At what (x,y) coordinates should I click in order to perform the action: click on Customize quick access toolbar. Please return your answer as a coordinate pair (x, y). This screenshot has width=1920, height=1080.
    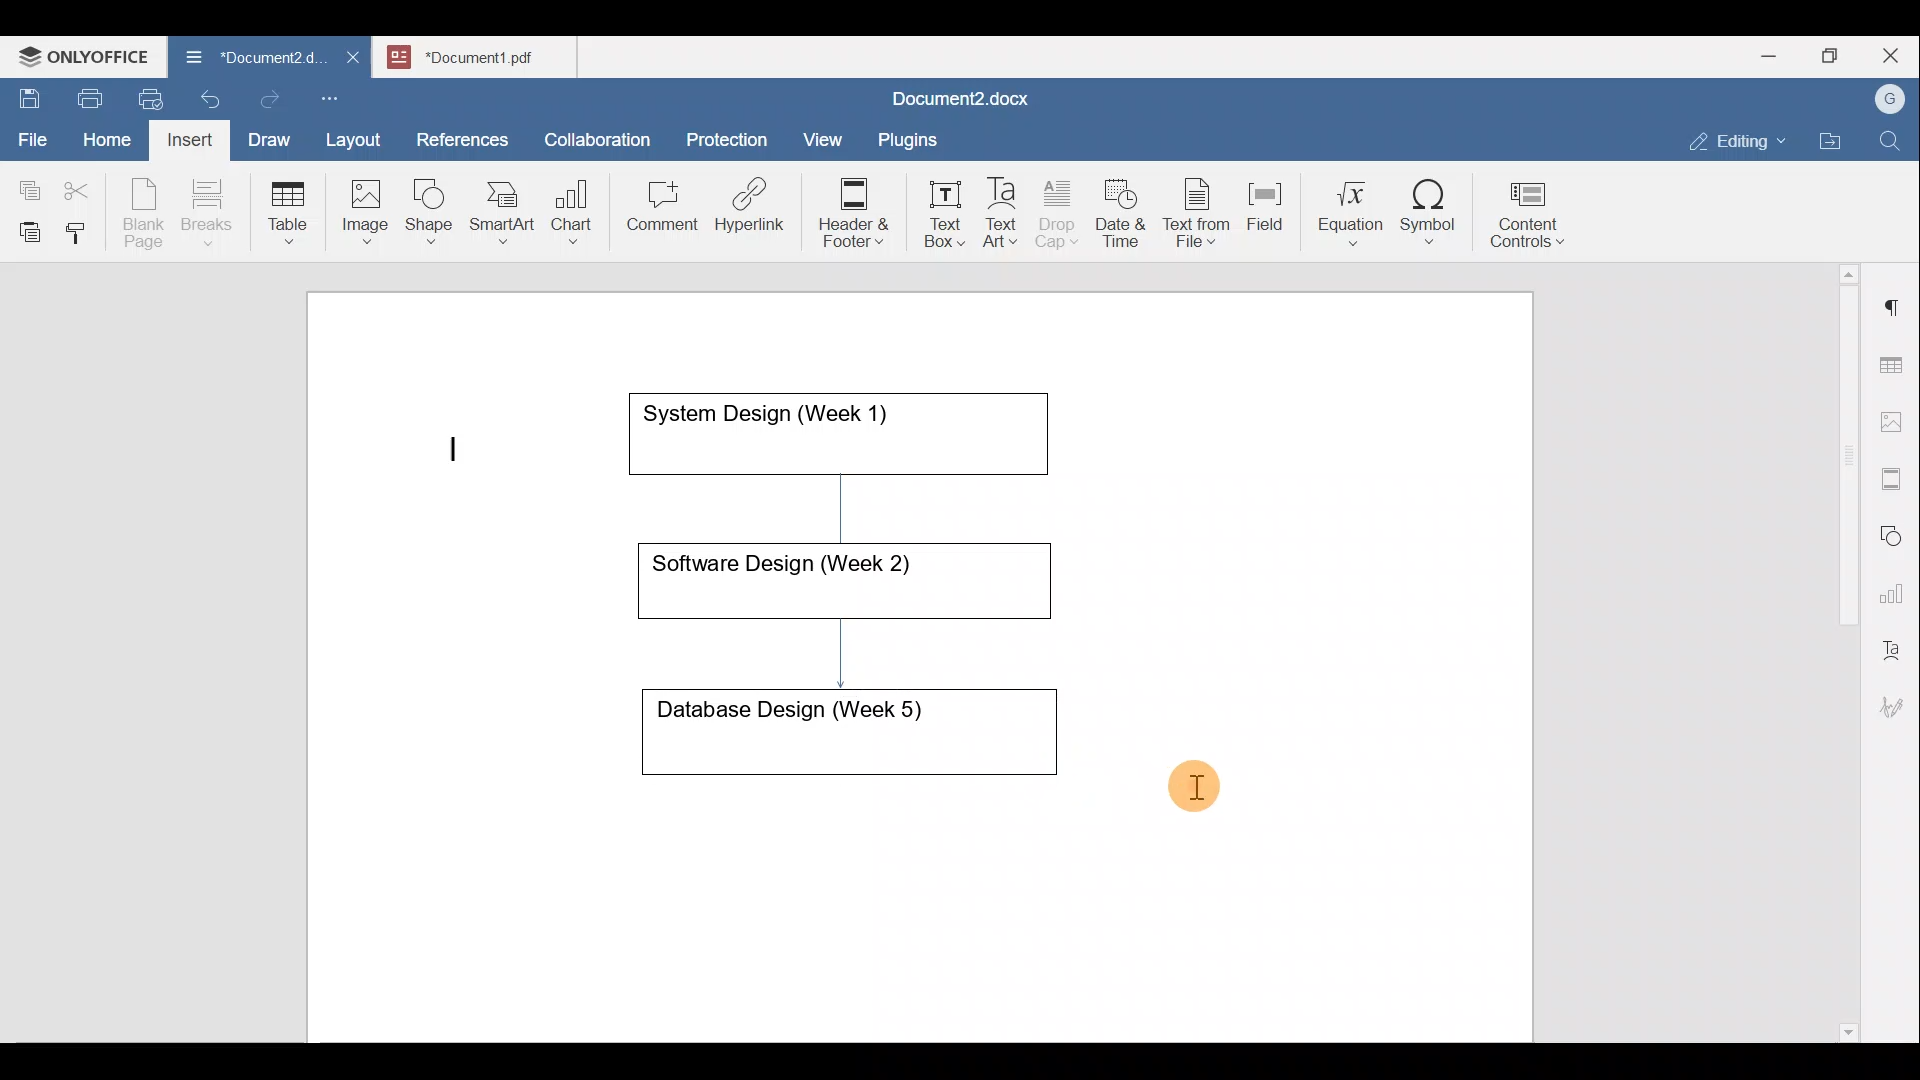
    Looking at the image, I should click on (337, 95).